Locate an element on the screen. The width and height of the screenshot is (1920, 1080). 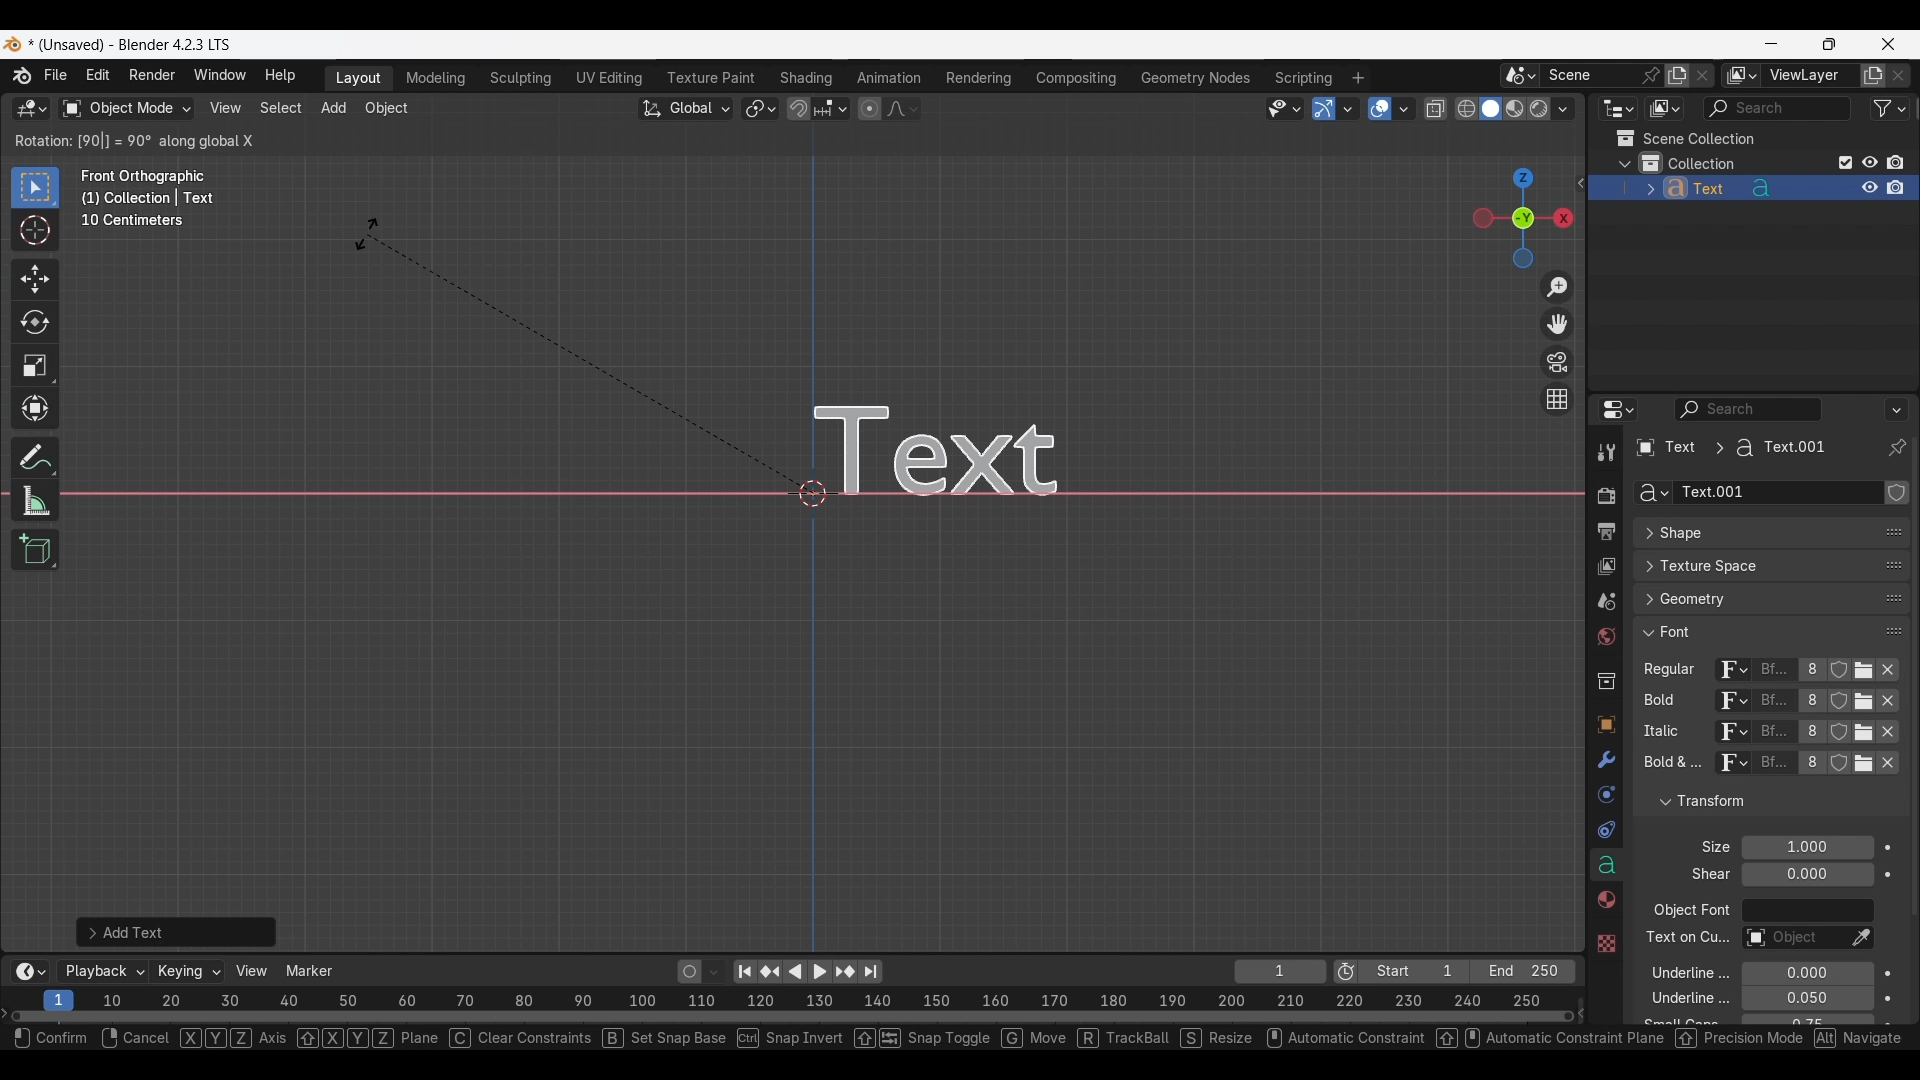
Click to see more edit options is located at coordinates (1579, 183).